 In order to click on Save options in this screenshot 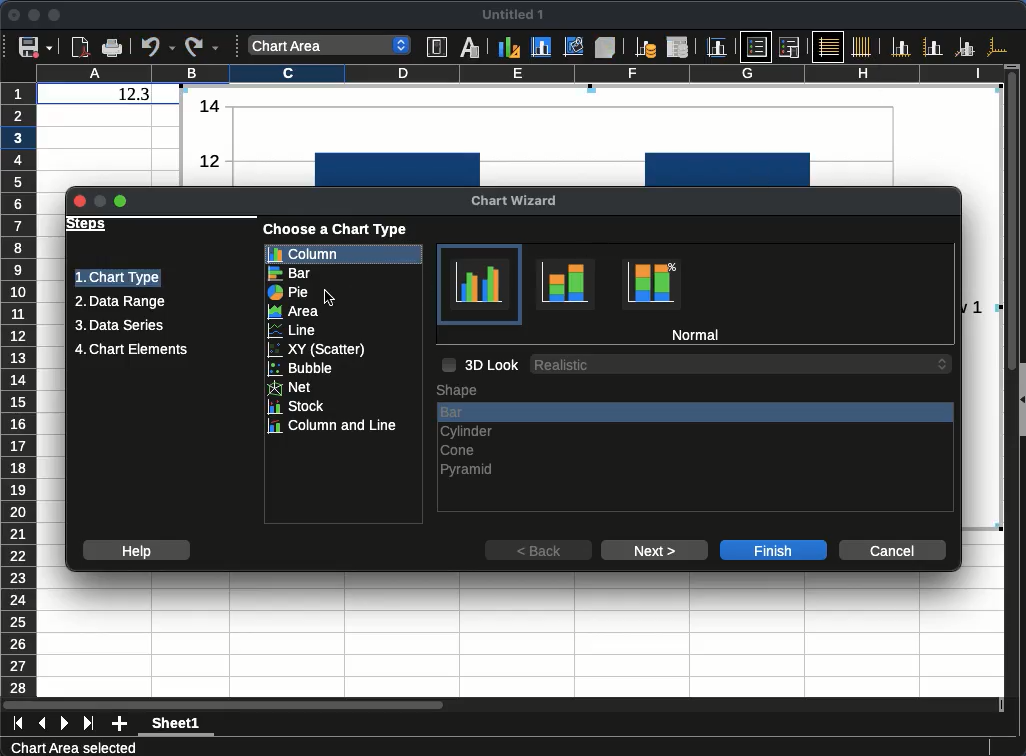, I will do `click(36, 47)`.